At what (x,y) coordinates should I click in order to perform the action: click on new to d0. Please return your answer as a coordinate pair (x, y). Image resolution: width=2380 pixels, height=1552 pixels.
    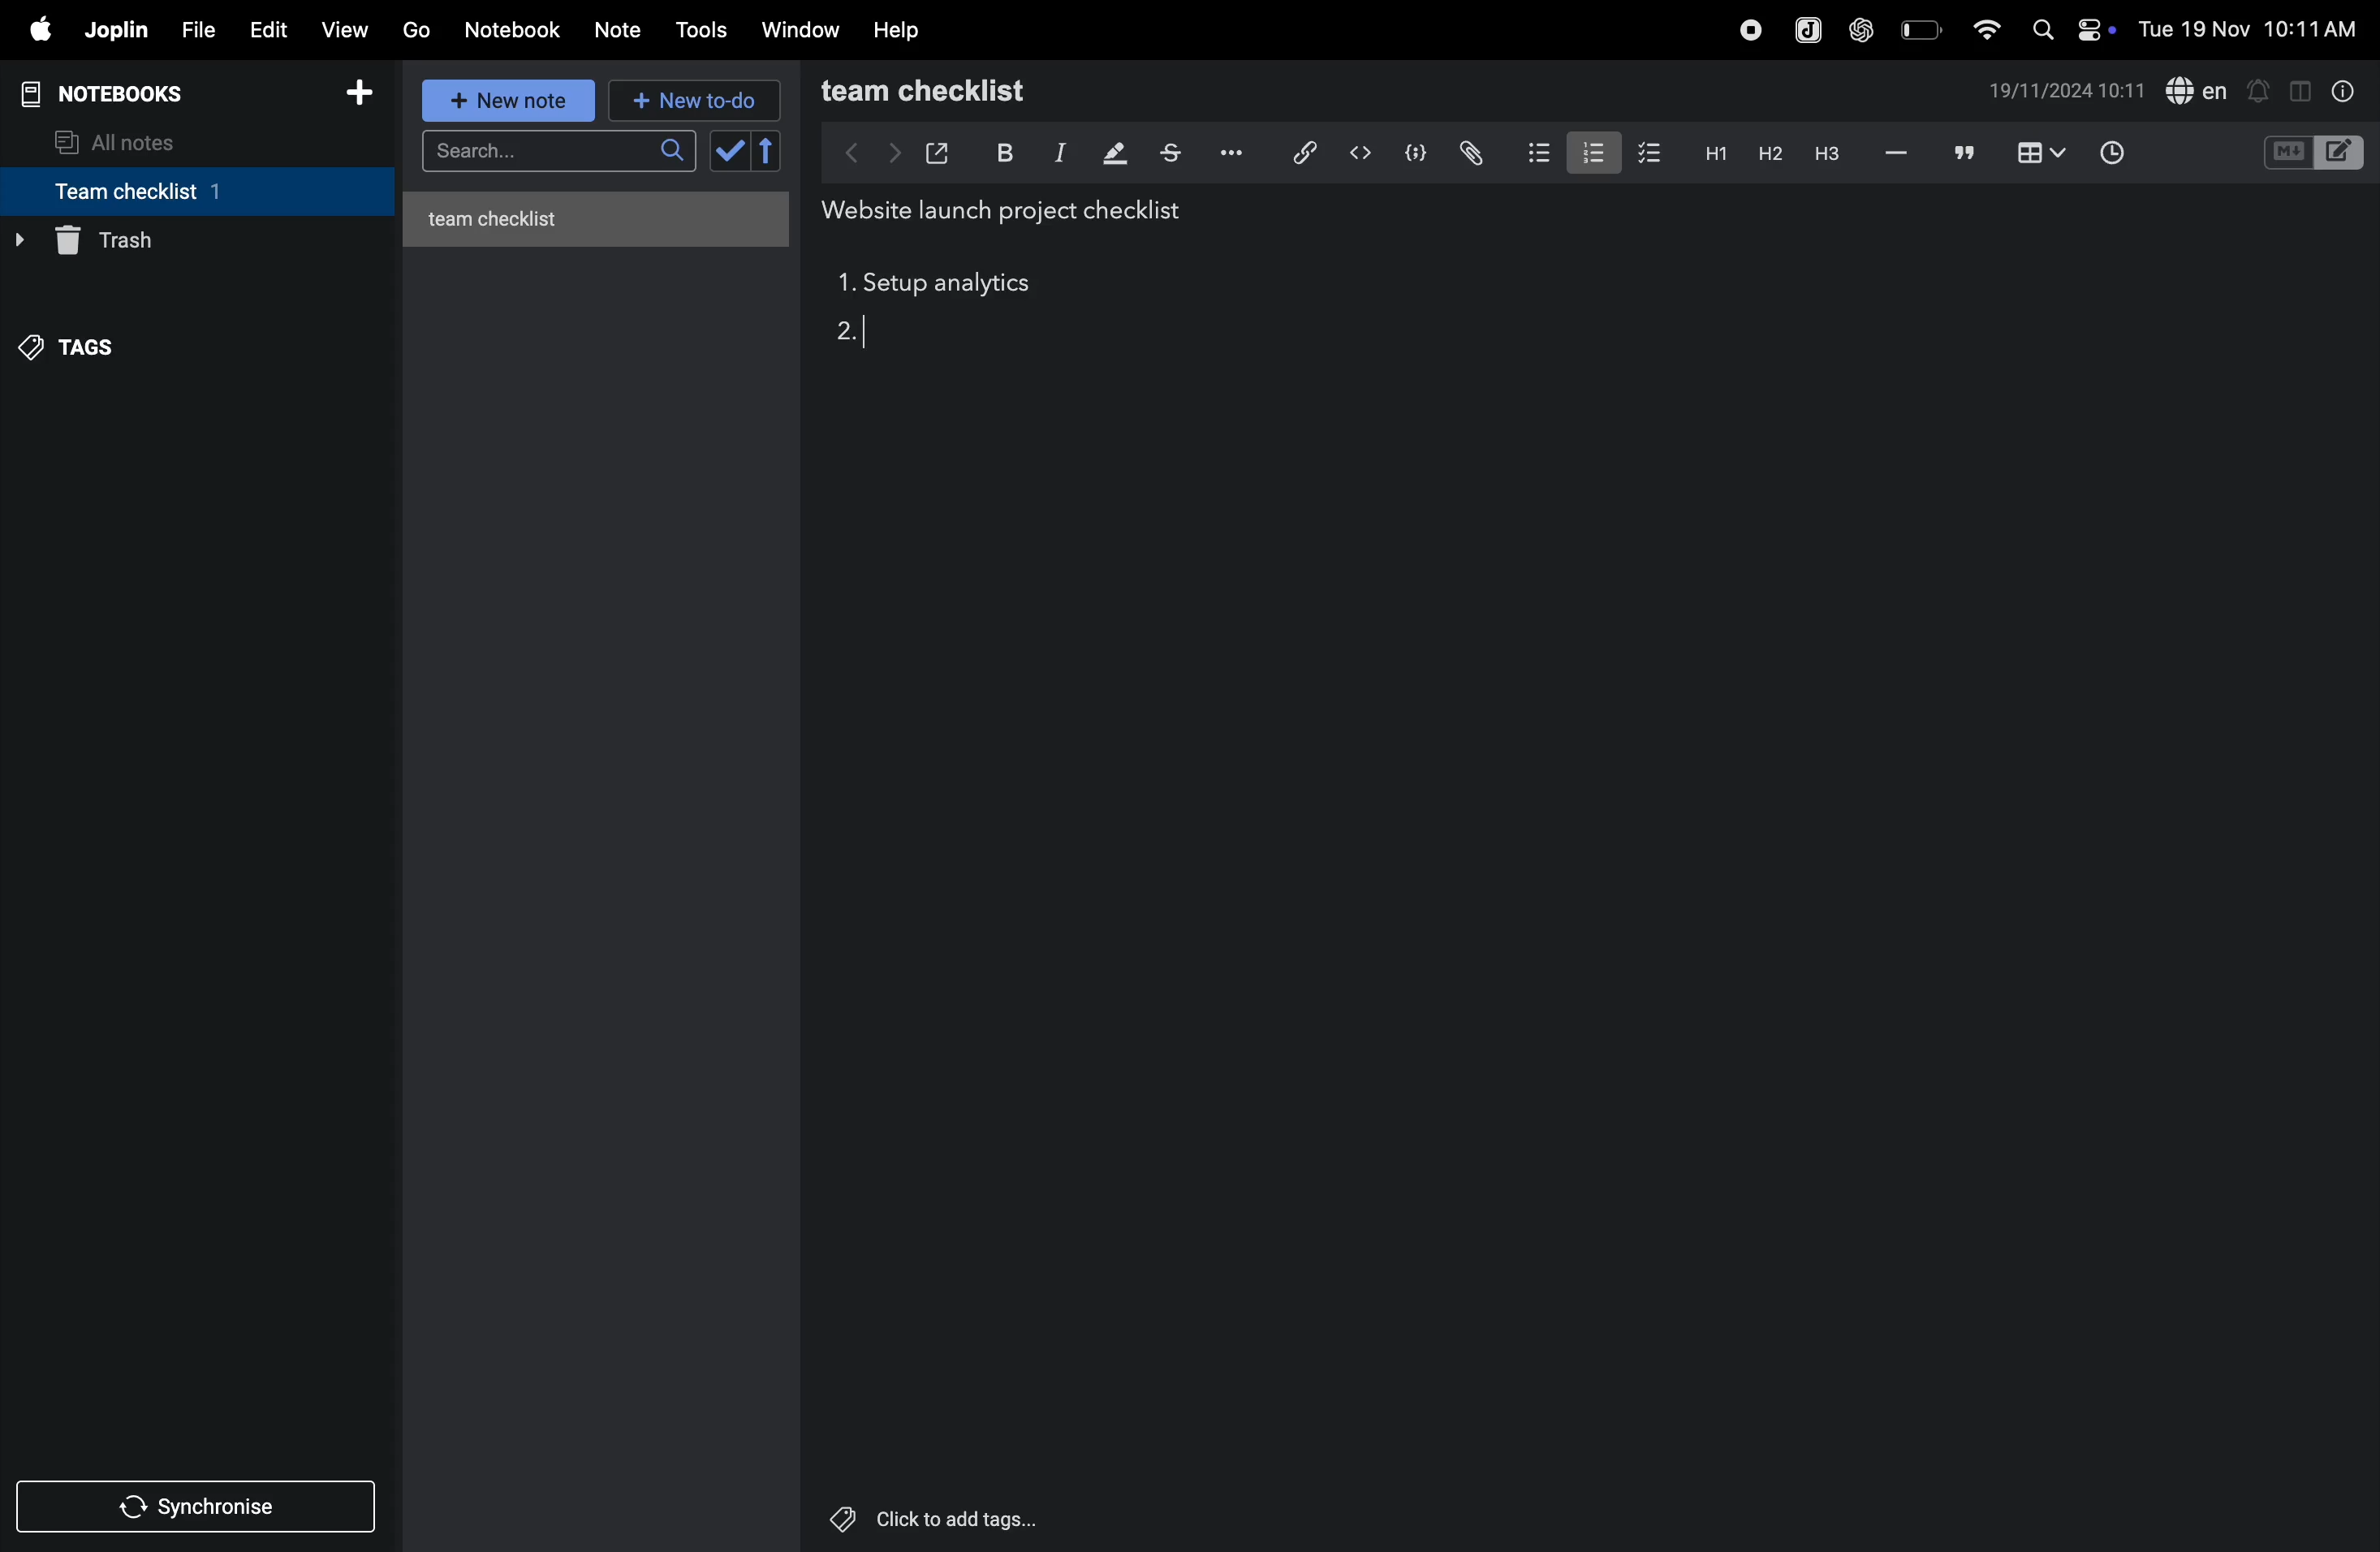
    Looking at the image, I should click on (691, 101).